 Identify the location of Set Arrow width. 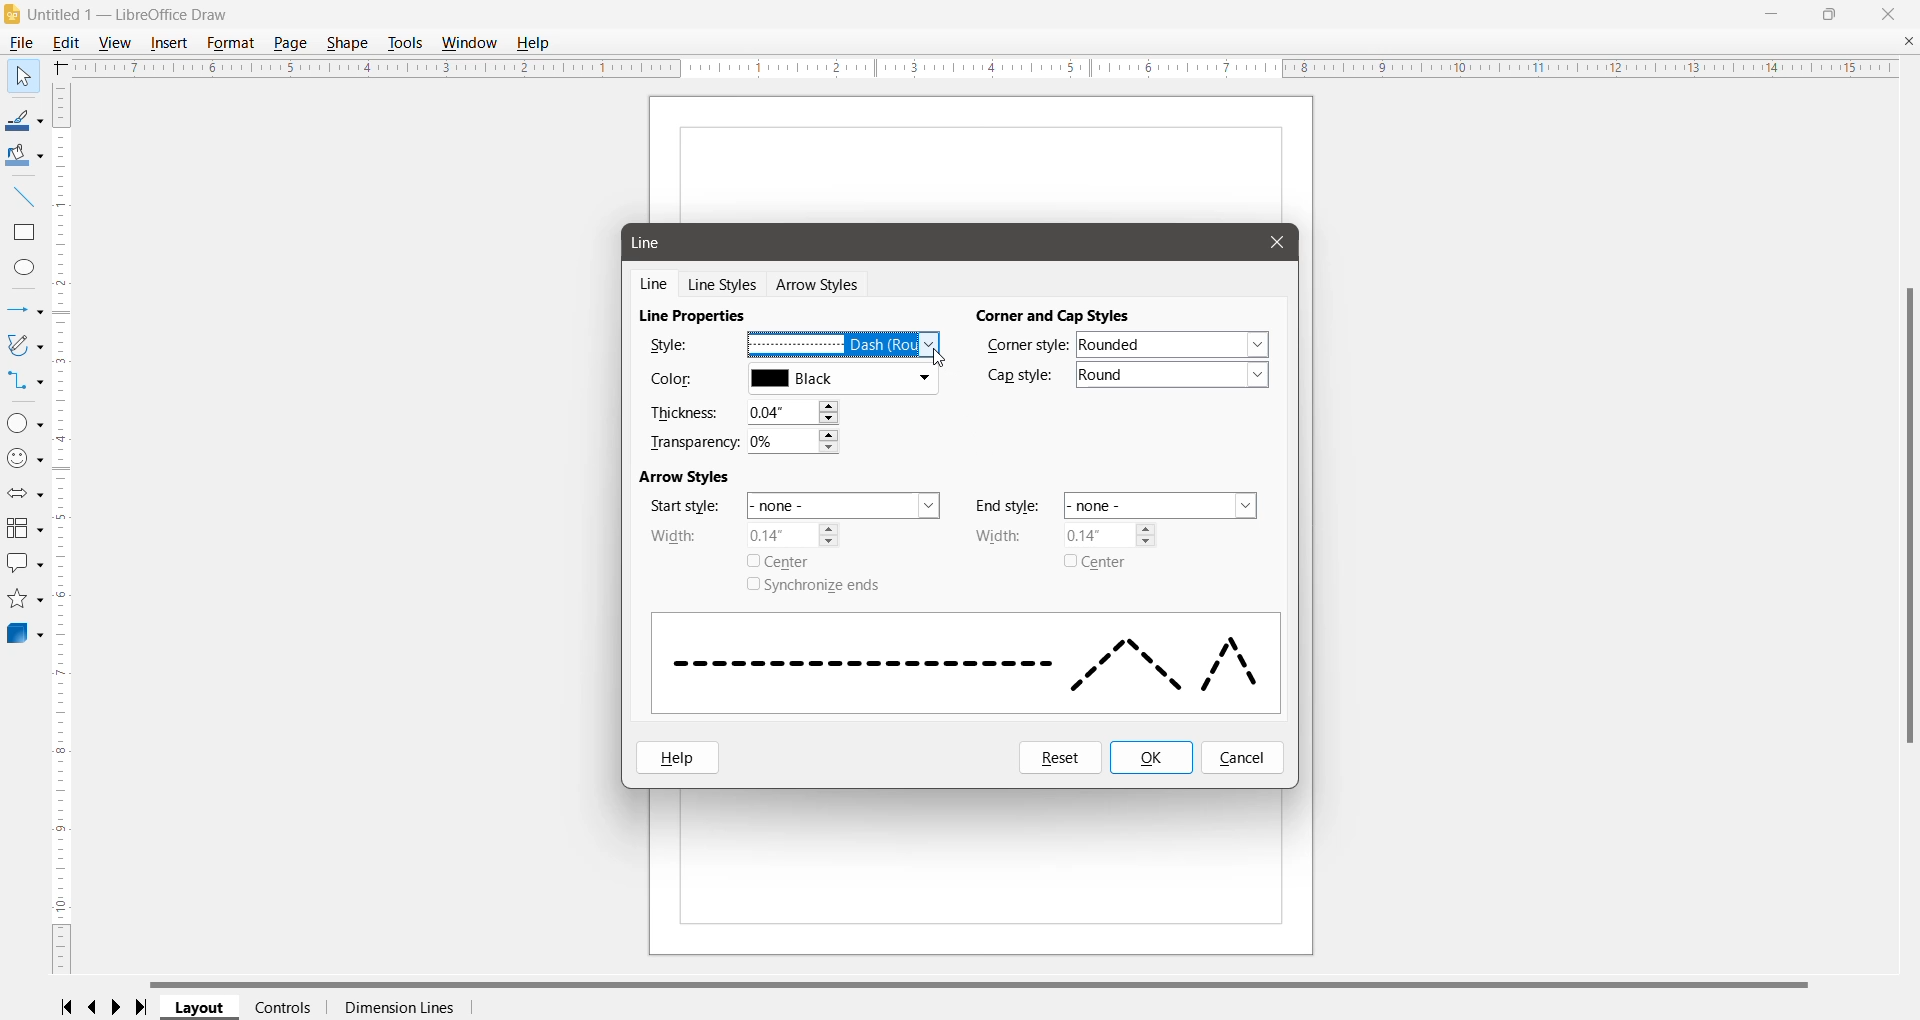
(791, 536).